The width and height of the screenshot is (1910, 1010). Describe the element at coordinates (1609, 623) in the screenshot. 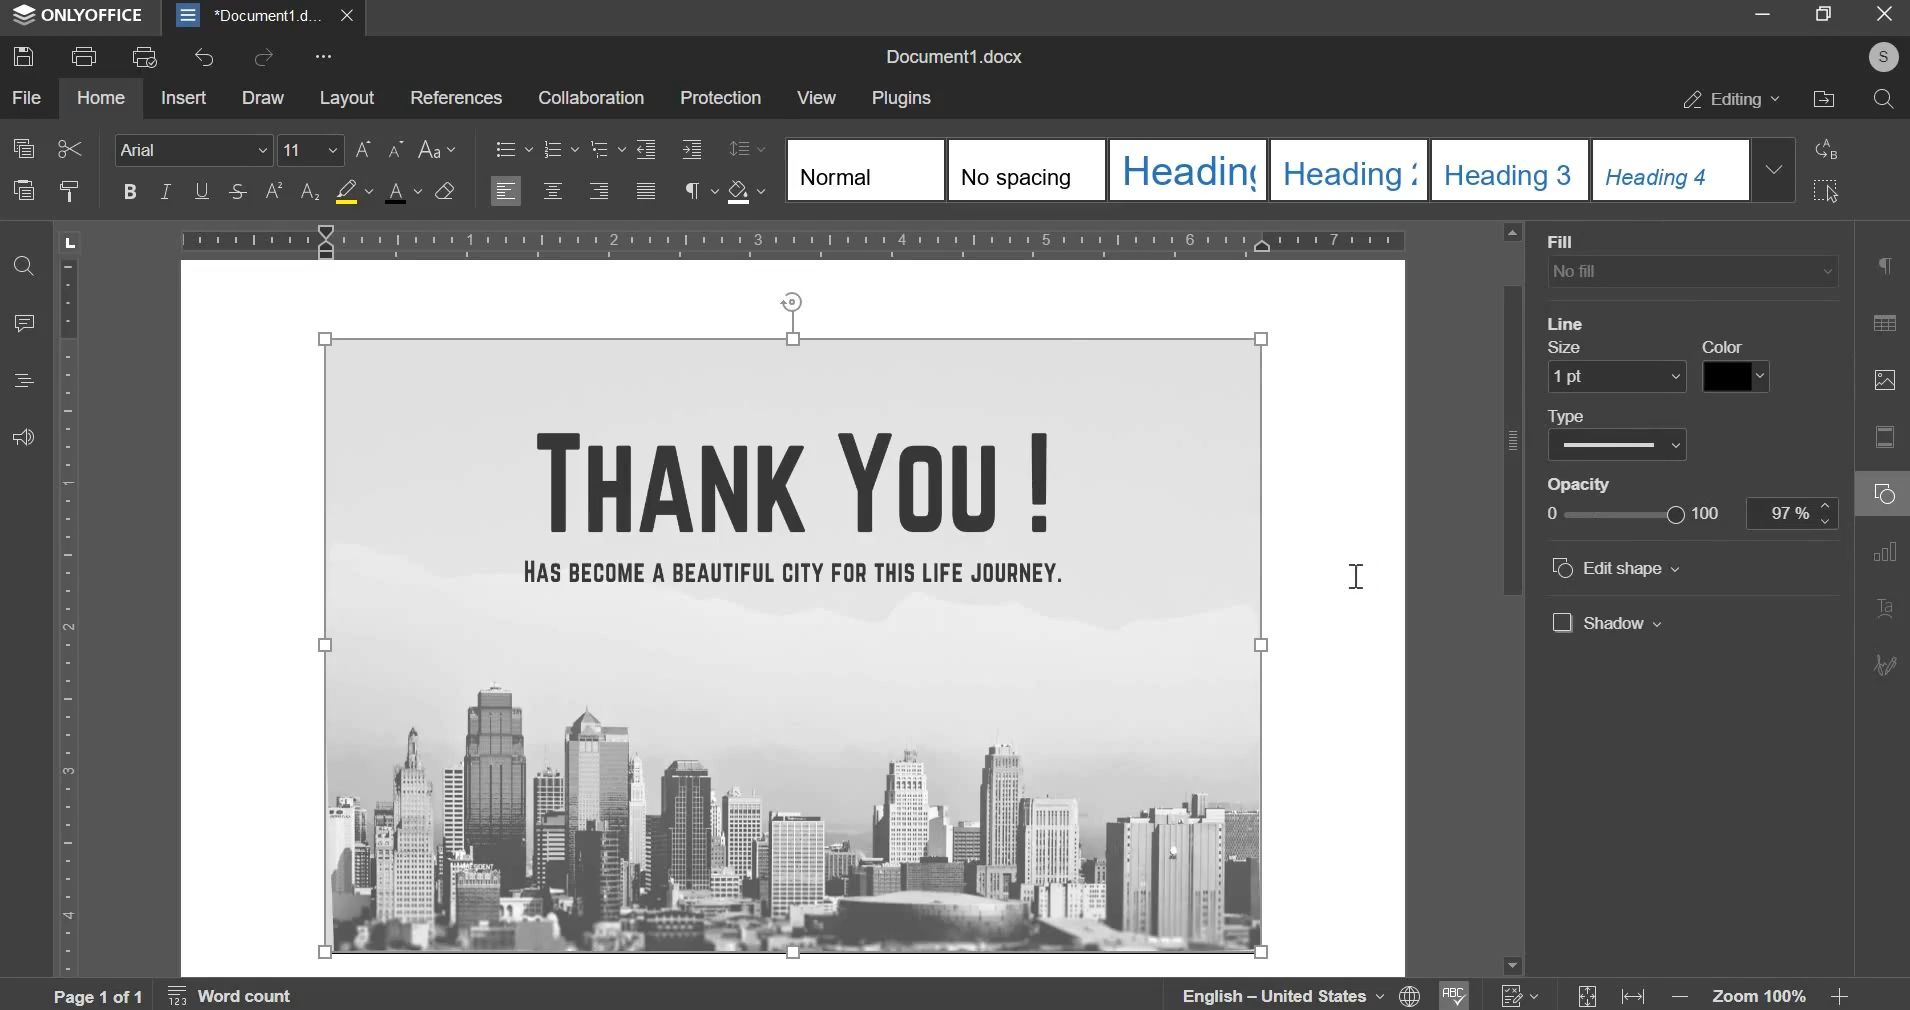

I see `Shadow` at that location.